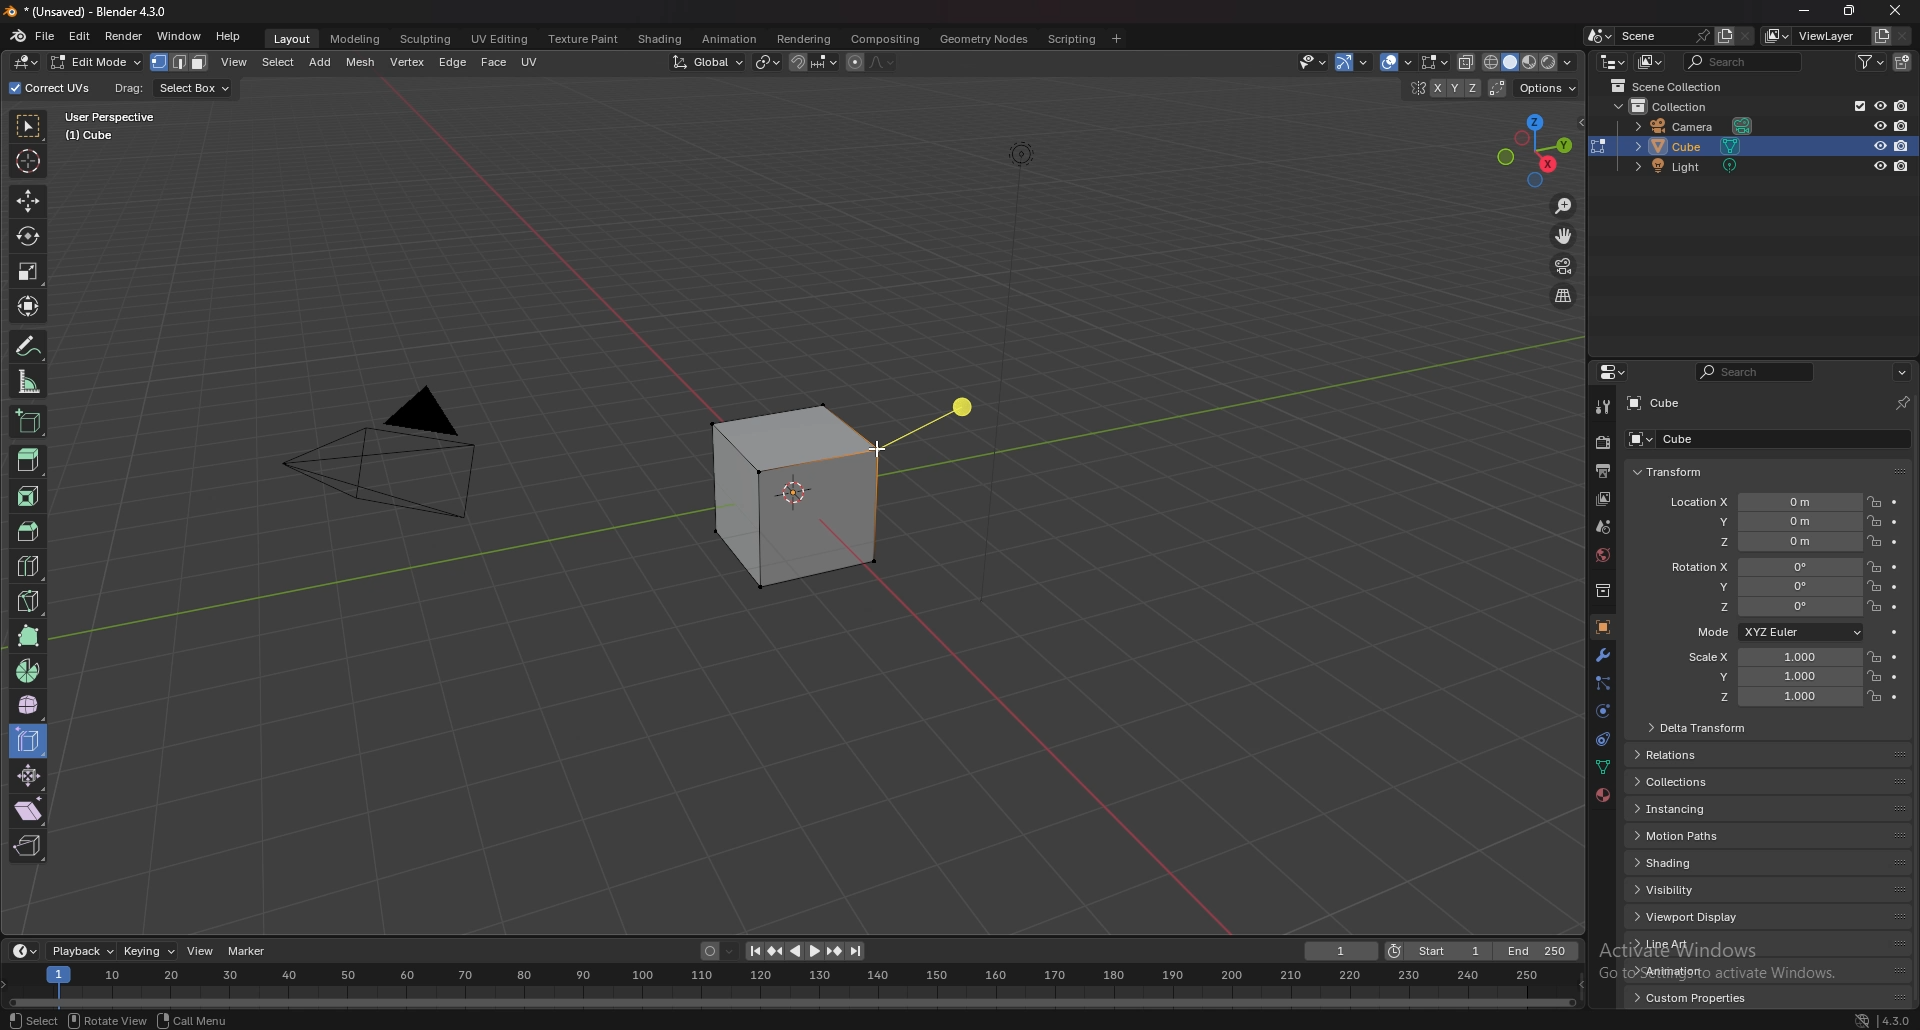  Describe the element at coordinates (29, 775) in the screenshot. I see `shrink` at that location.